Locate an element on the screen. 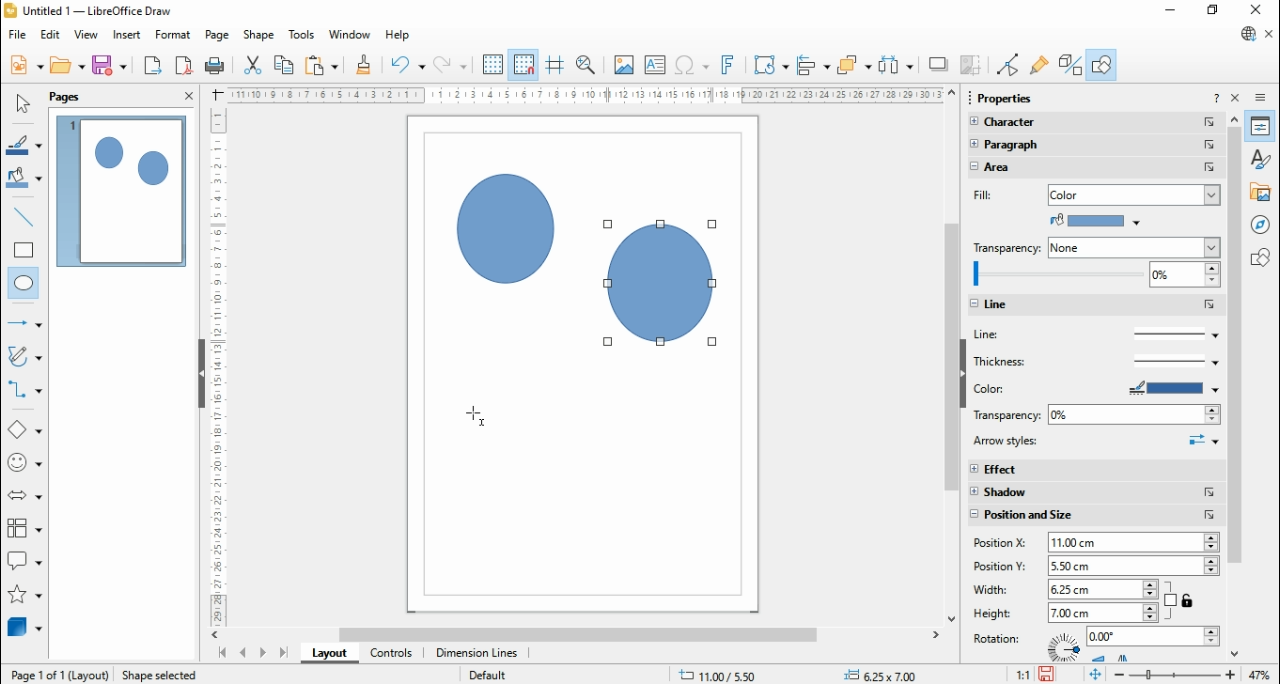  6.50 cm  is located at coordinates (1101, 613).